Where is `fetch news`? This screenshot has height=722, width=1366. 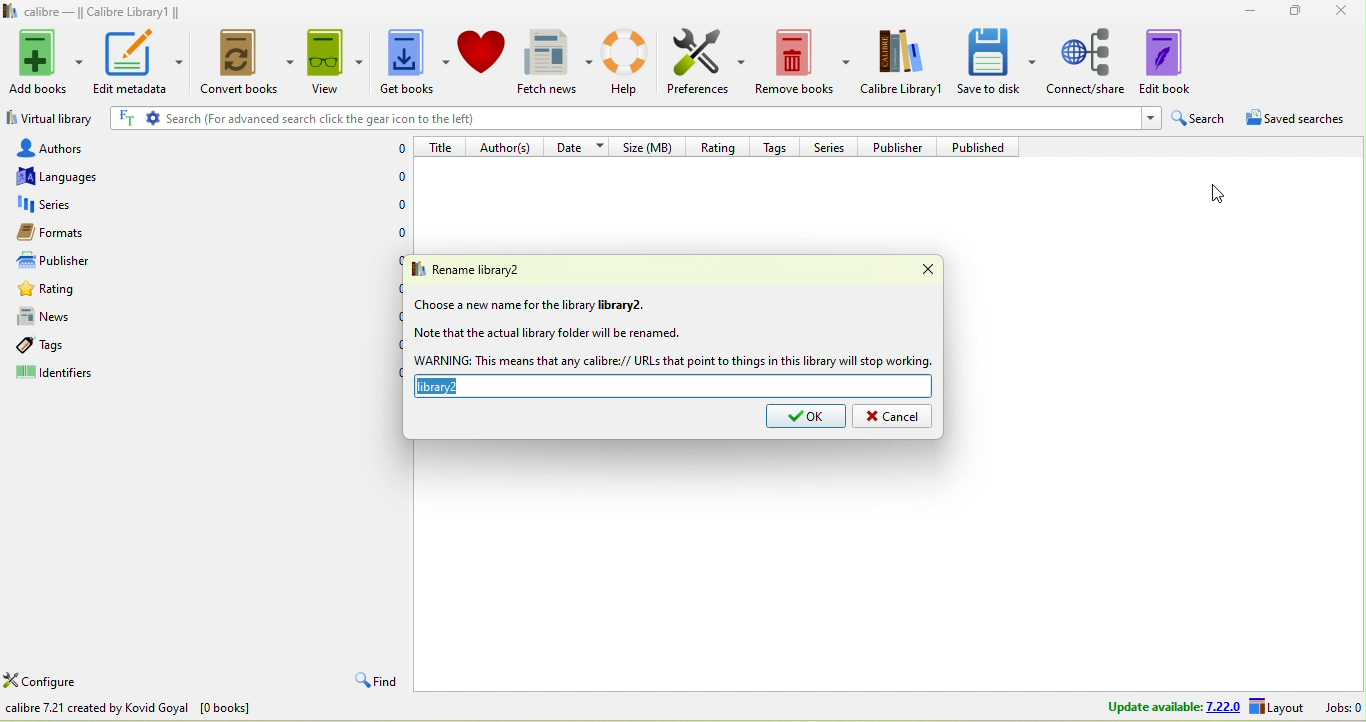
fetch news is located at coordinates (557, 62).